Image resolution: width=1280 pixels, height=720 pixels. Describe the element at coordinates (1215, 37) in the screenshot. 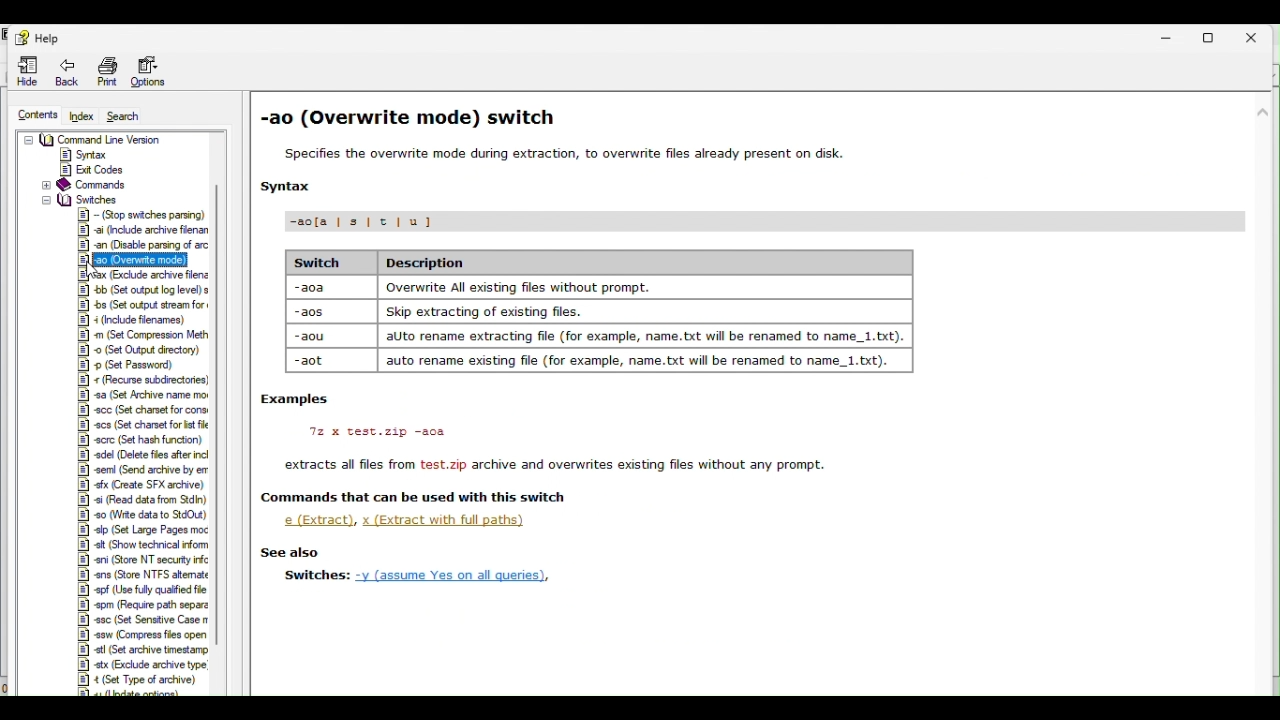

I see `Restore` at that location.